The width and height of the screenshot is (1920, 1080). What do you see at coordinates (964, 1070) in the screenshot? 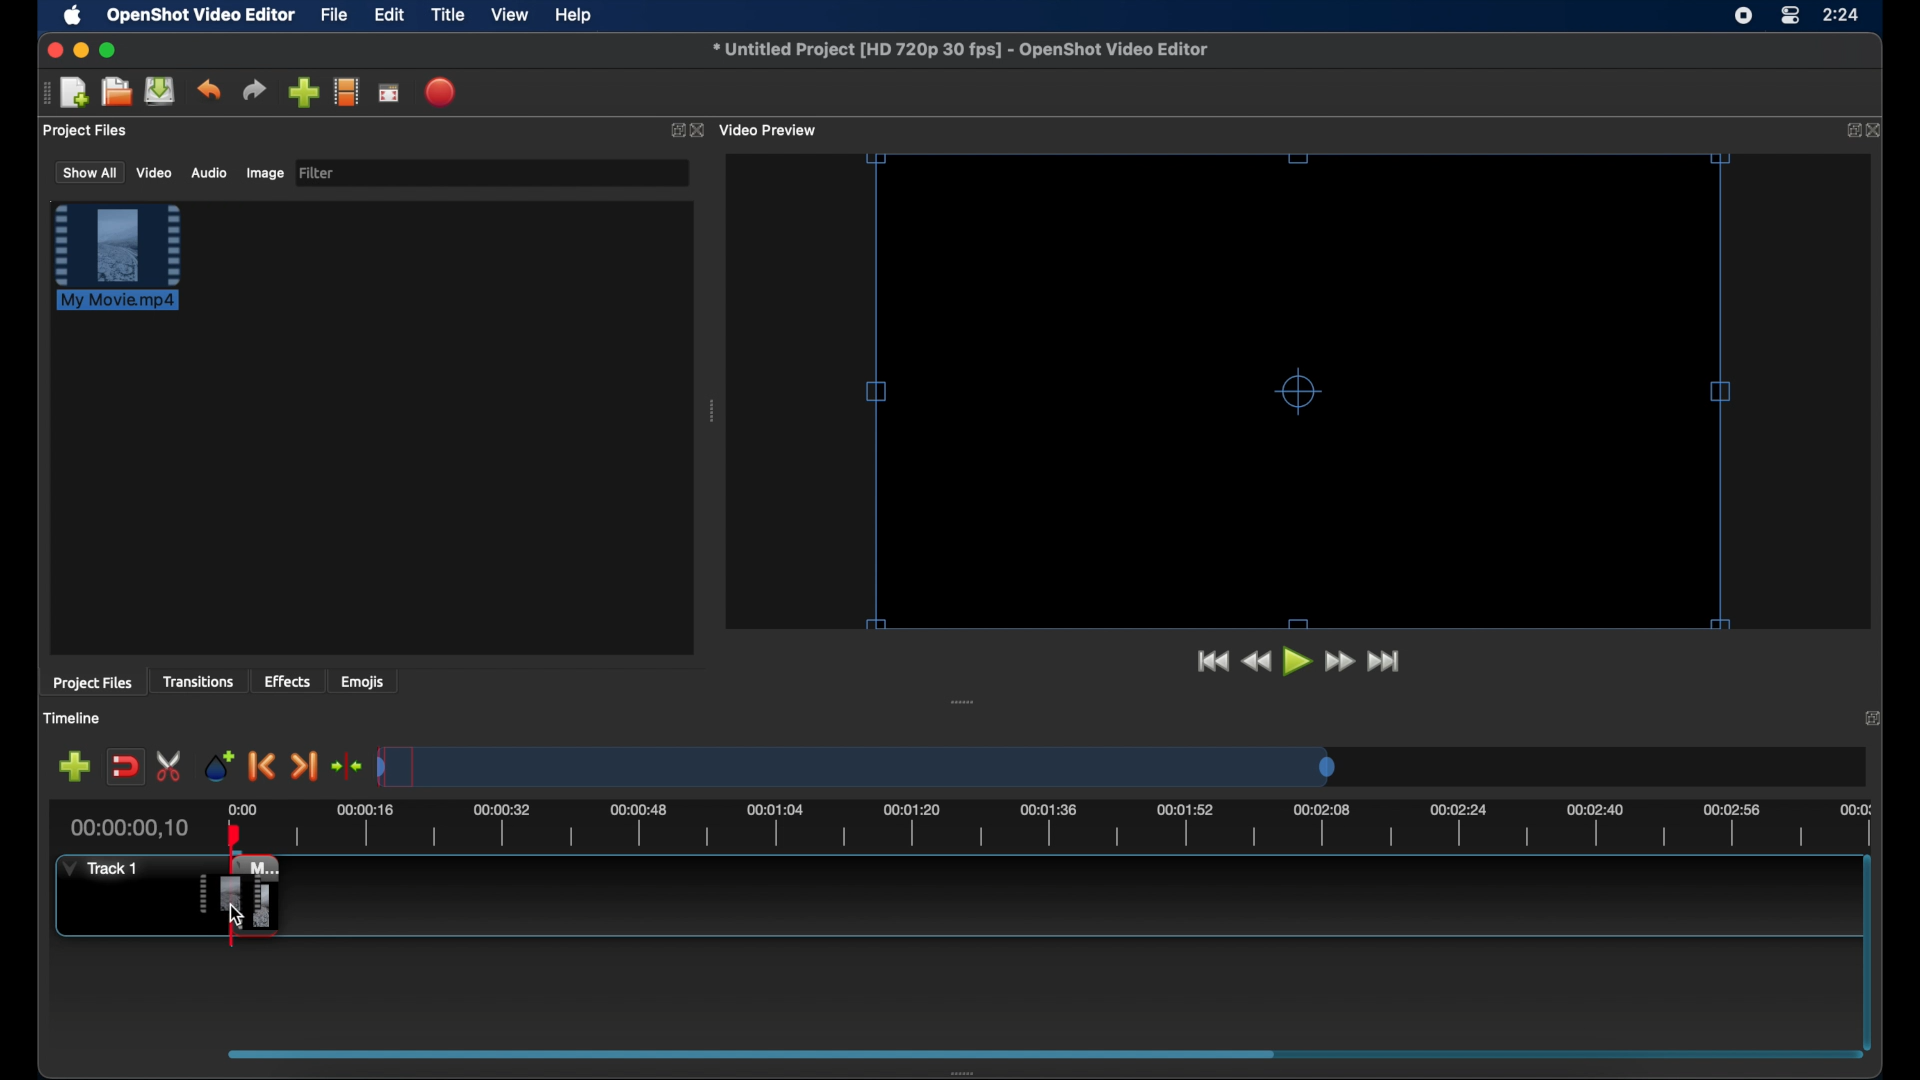
I see `drag handle` at bounding box center [964, 1070].